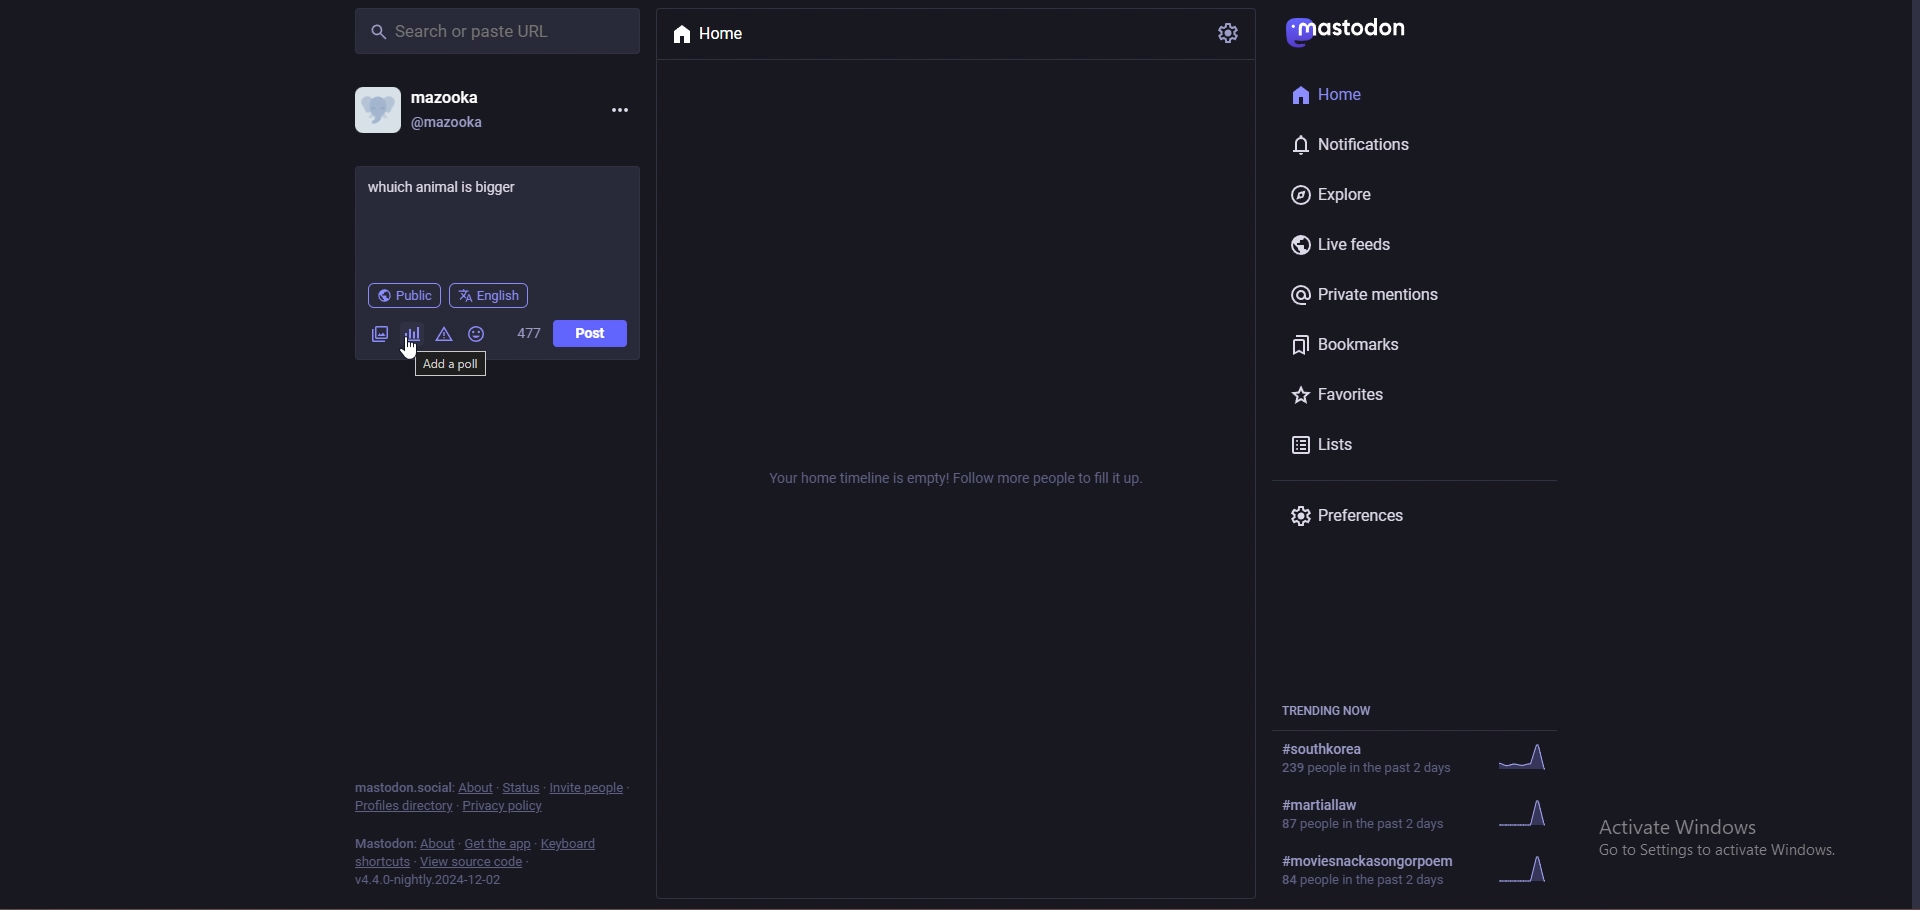 The image size is (1920, 910). I want to click on privacy policy, so click(506, 806).